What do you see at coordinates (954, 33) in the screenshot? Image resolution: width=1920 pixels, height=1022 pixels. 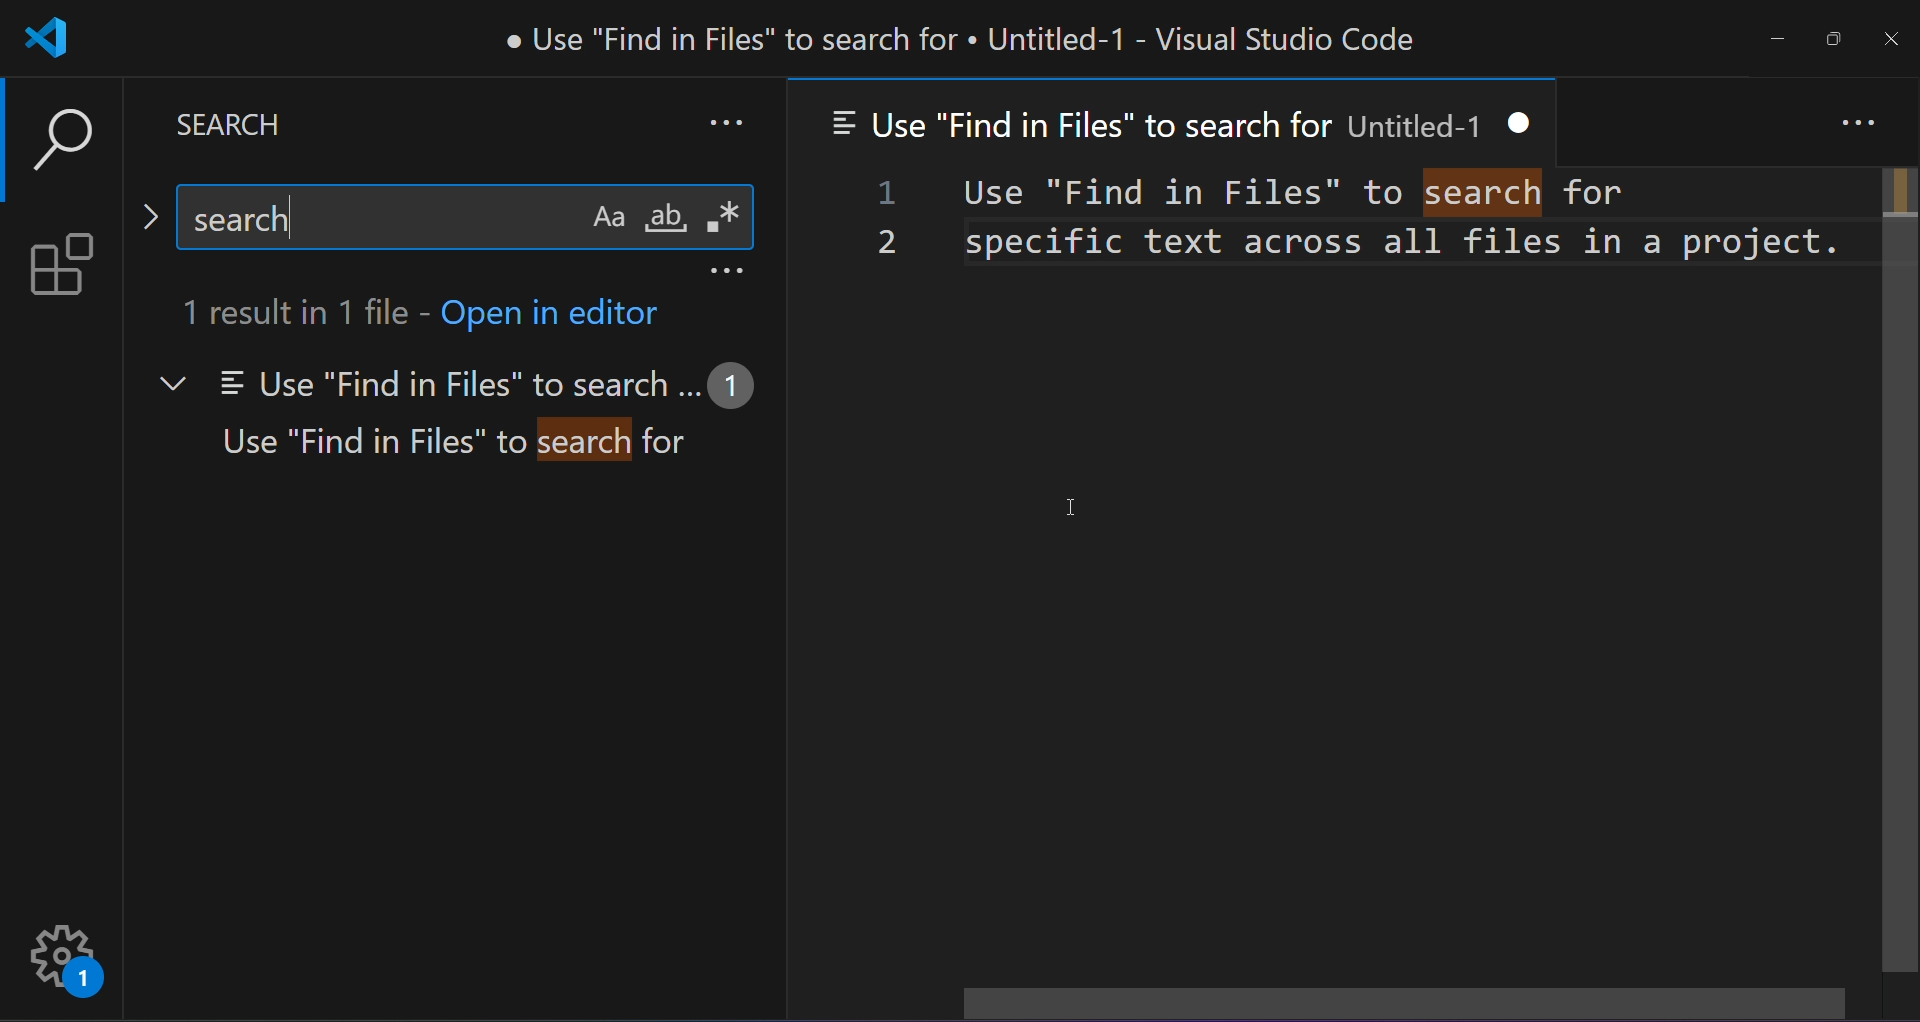 I see `e Use "Find in Files" to search for « Untitled-1 - Visual Studio Code` at bounding box center [954, 33].